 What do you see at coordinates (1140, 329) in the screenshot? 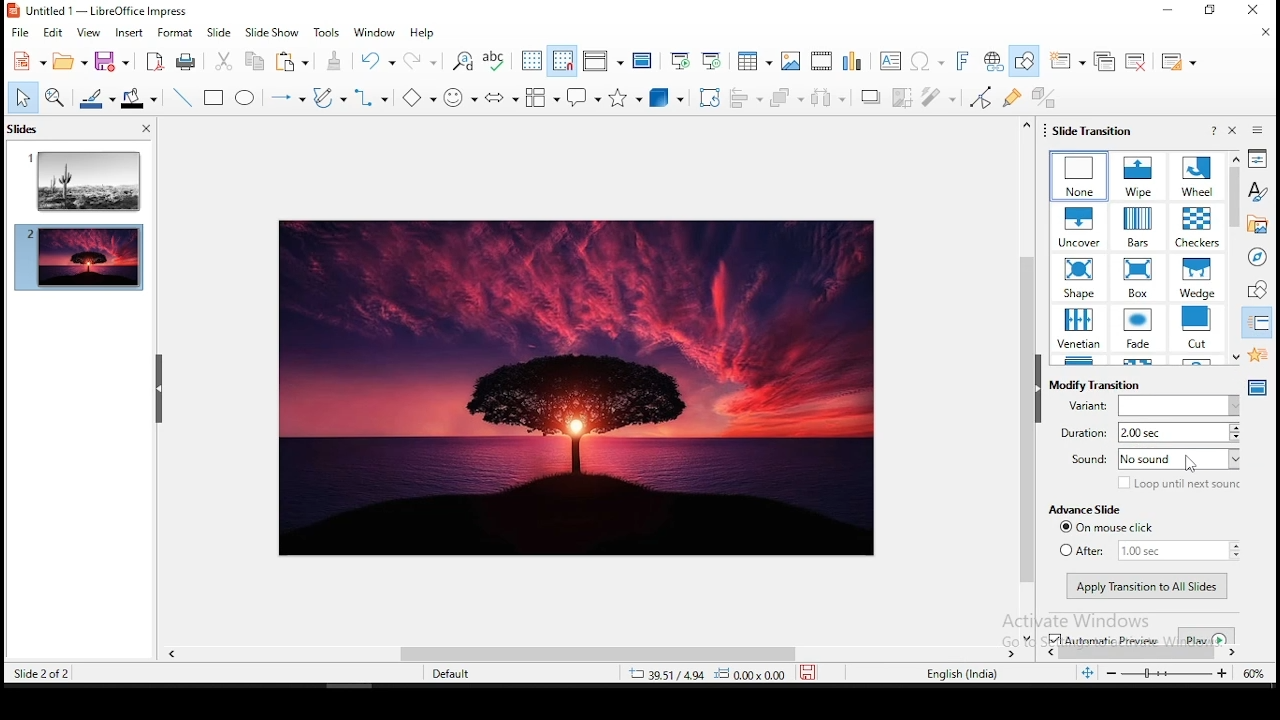
I see `transition effects` at bounding box center [1140, 329].